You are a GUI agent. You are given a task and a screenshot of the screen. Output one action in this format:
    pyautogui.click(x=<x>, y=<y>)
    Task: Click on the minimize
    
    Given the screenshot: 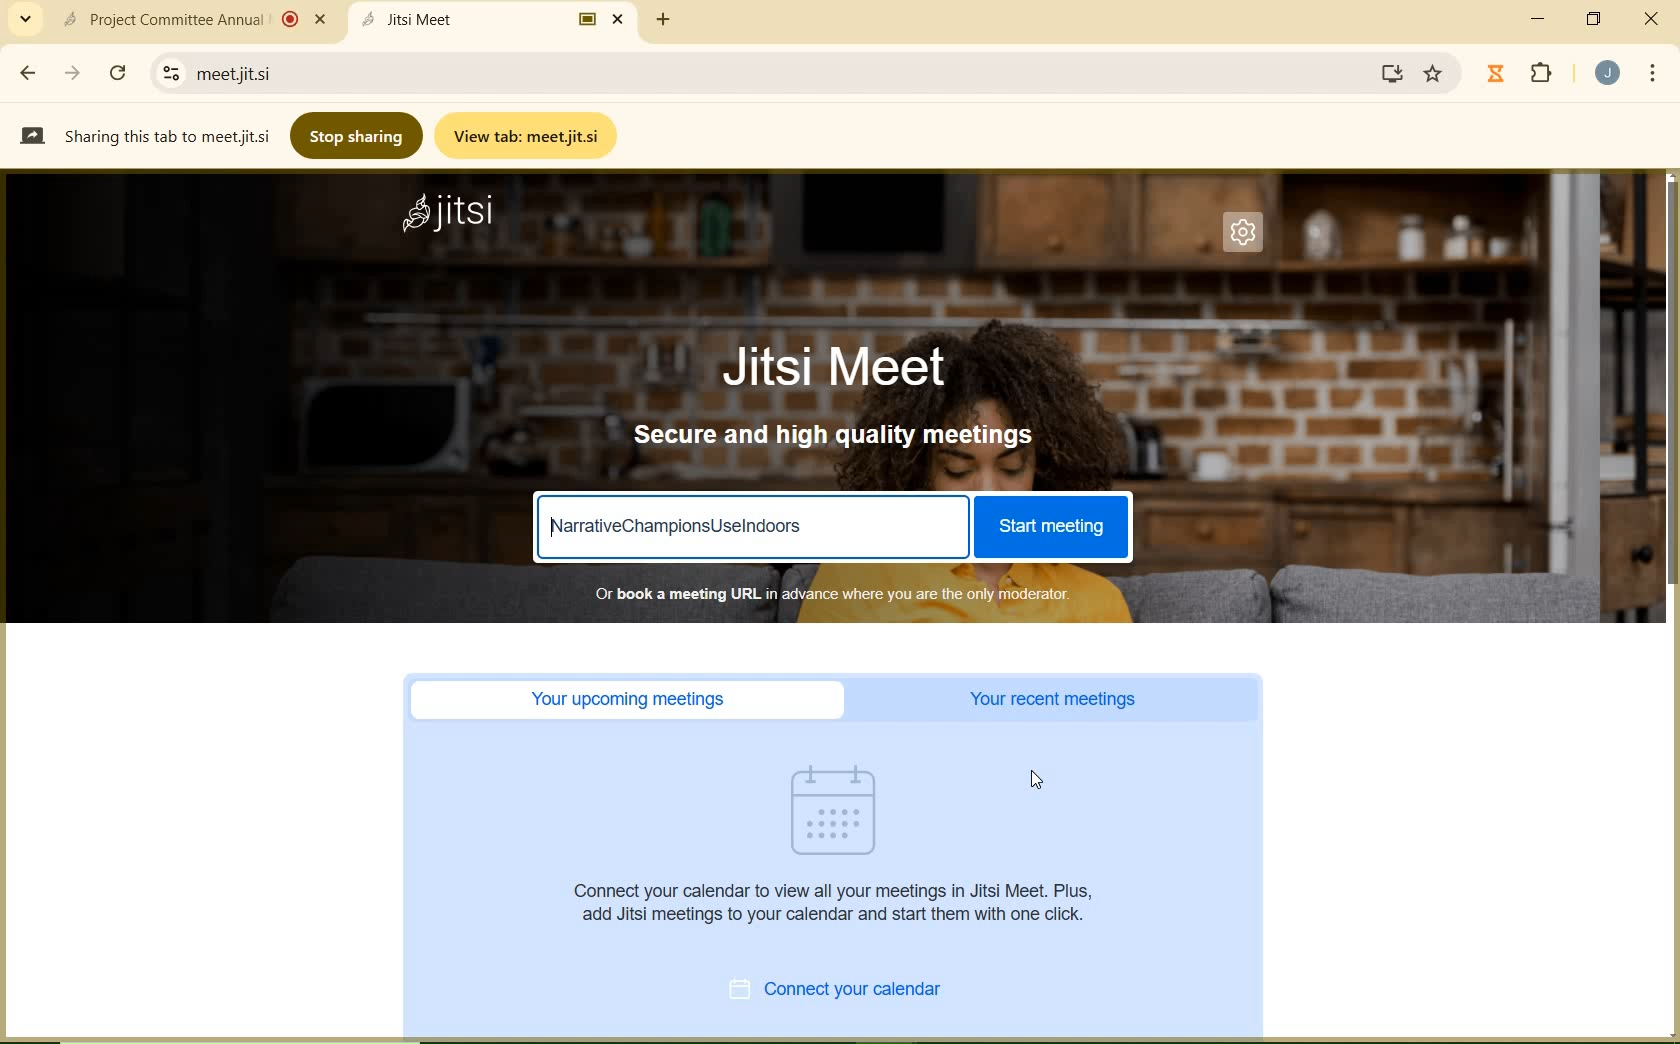 What is the action you would take?
    pyautogui.click(x=1538, y=19)
    